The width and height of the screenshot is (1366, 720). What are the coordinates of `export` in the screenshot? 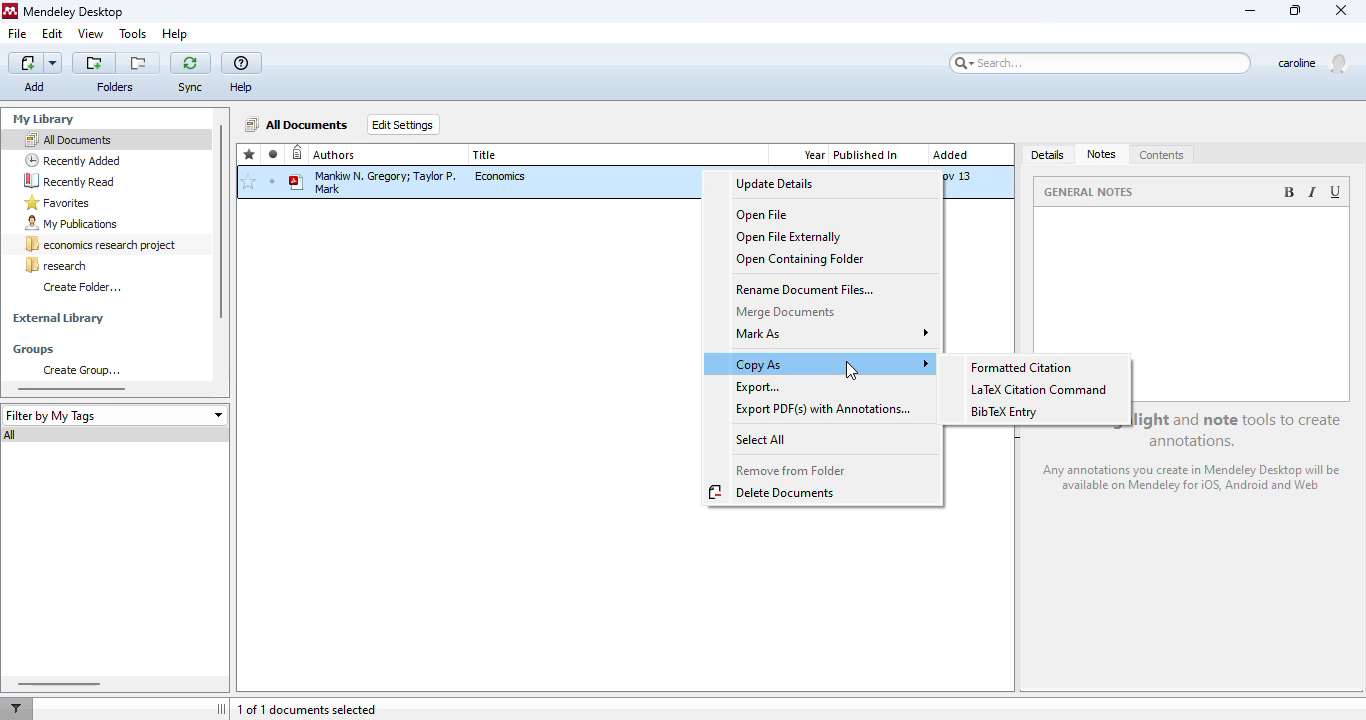 It's located at (759, 388).